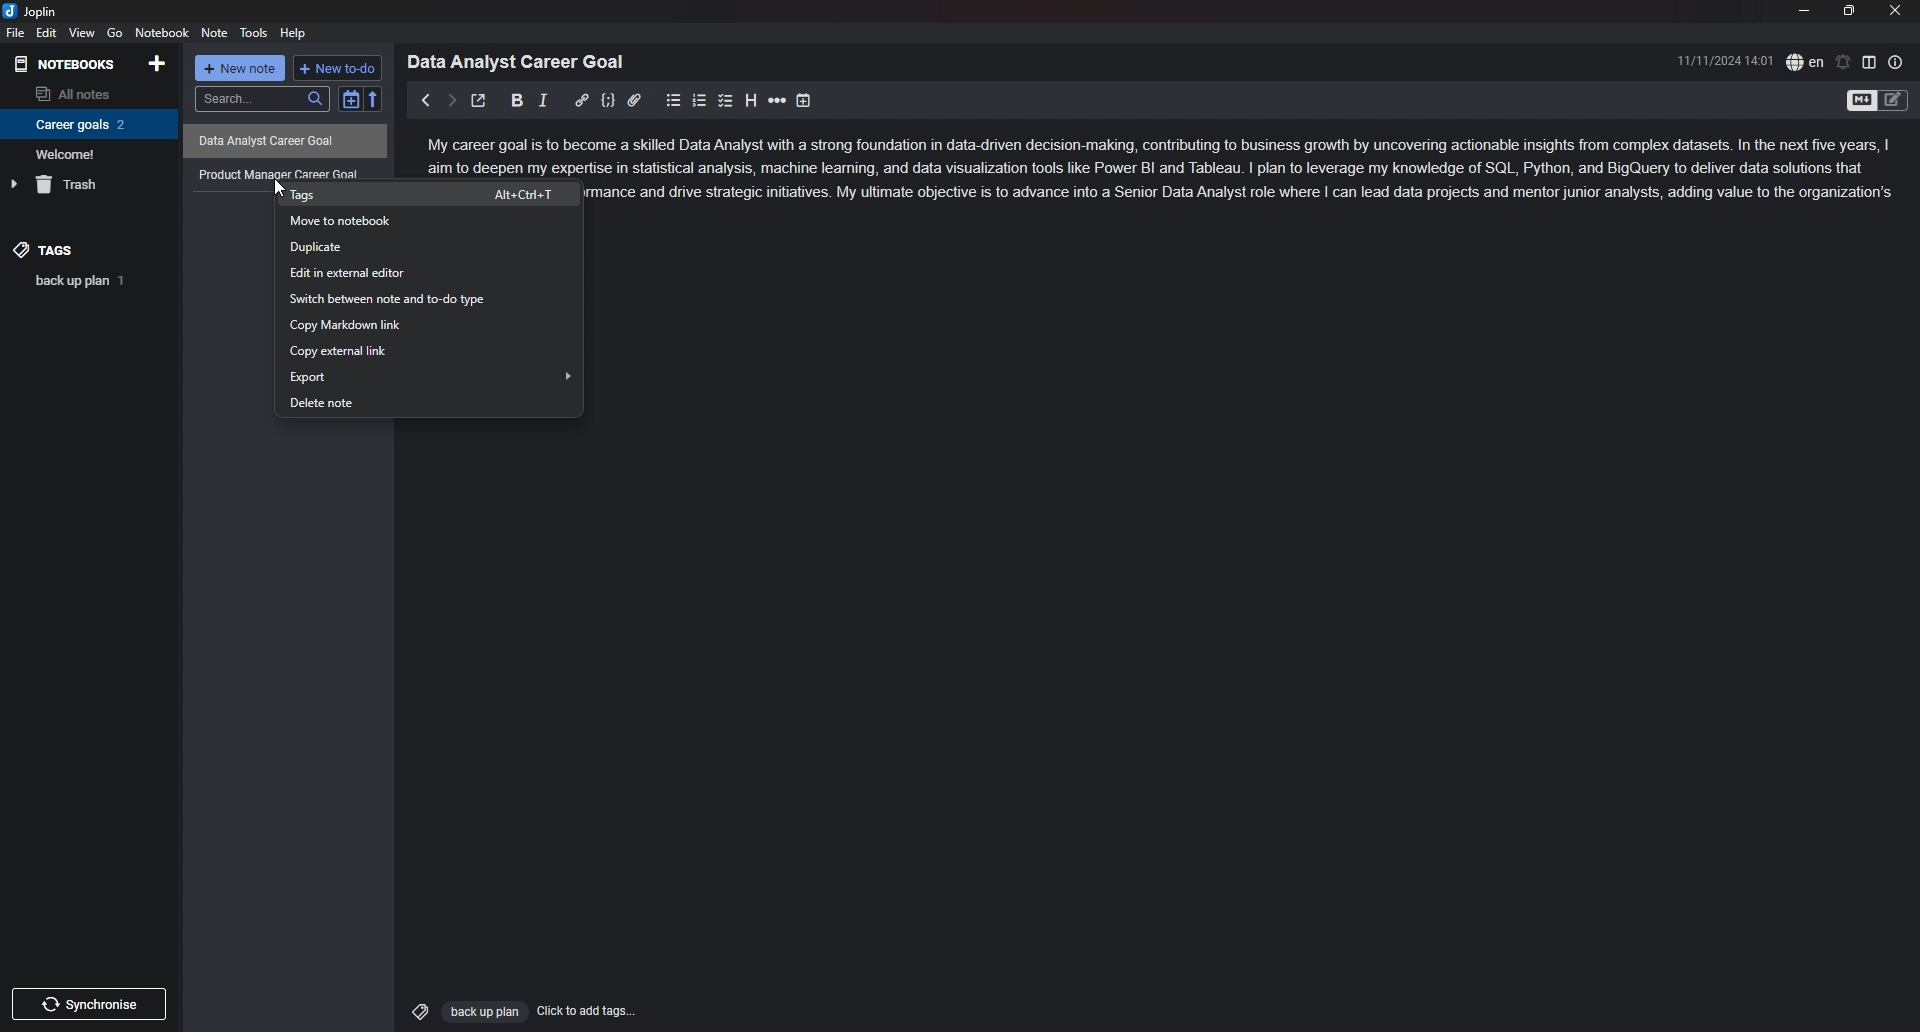 The height and width of the screenshot is (1032, 1920). What do you see at coordinates (86, 184) in the screenshot?
I see `trash` at bounding box center [86, 184].